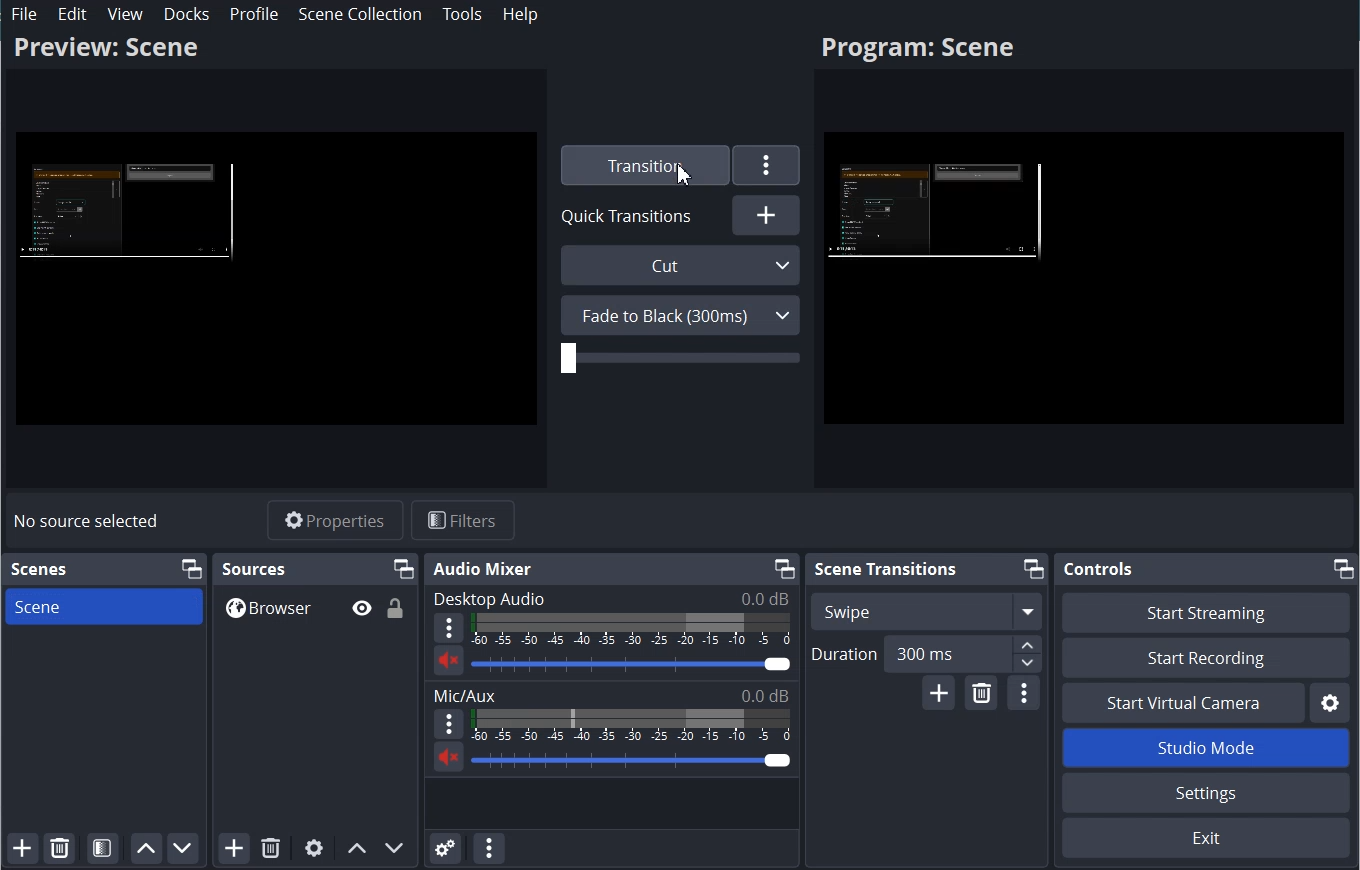  I want to click on Lock, so click(396, 607).